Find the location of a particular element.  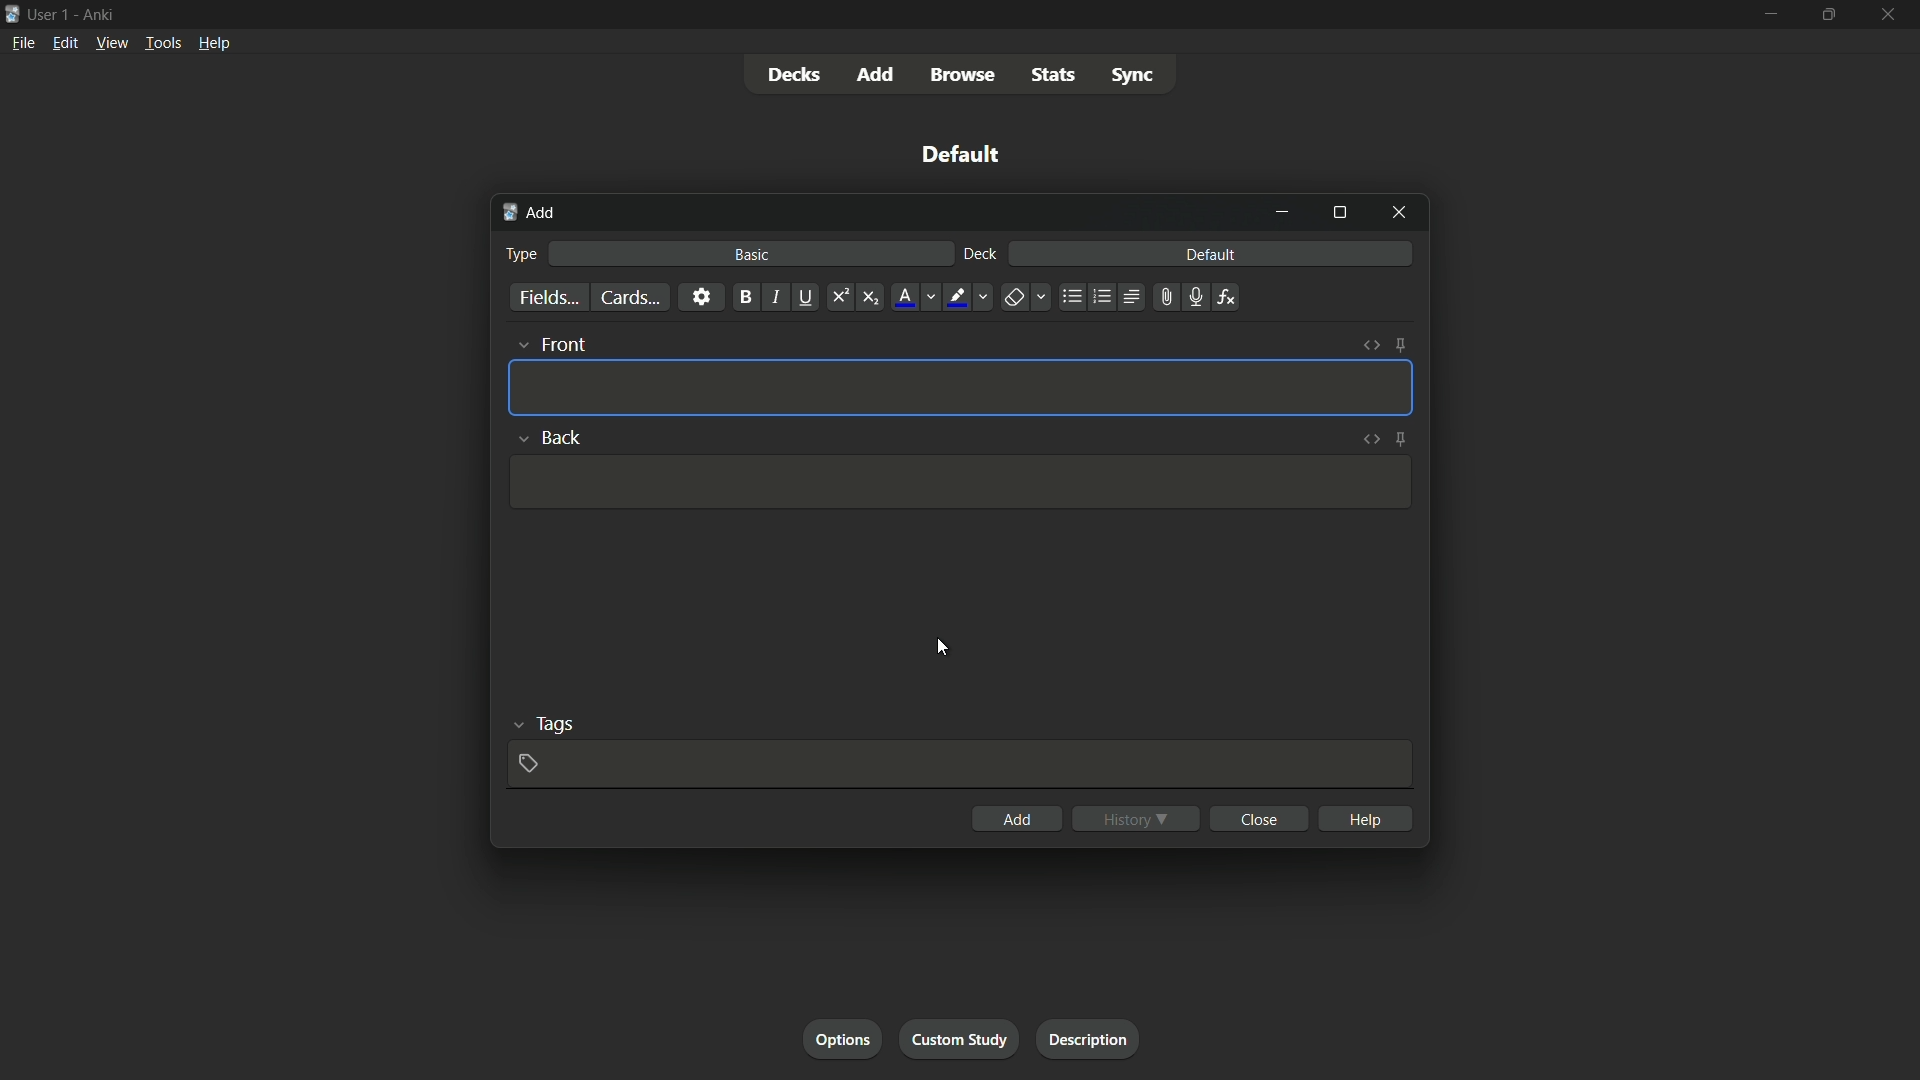

user-1 is located at coordinates (49, 12).